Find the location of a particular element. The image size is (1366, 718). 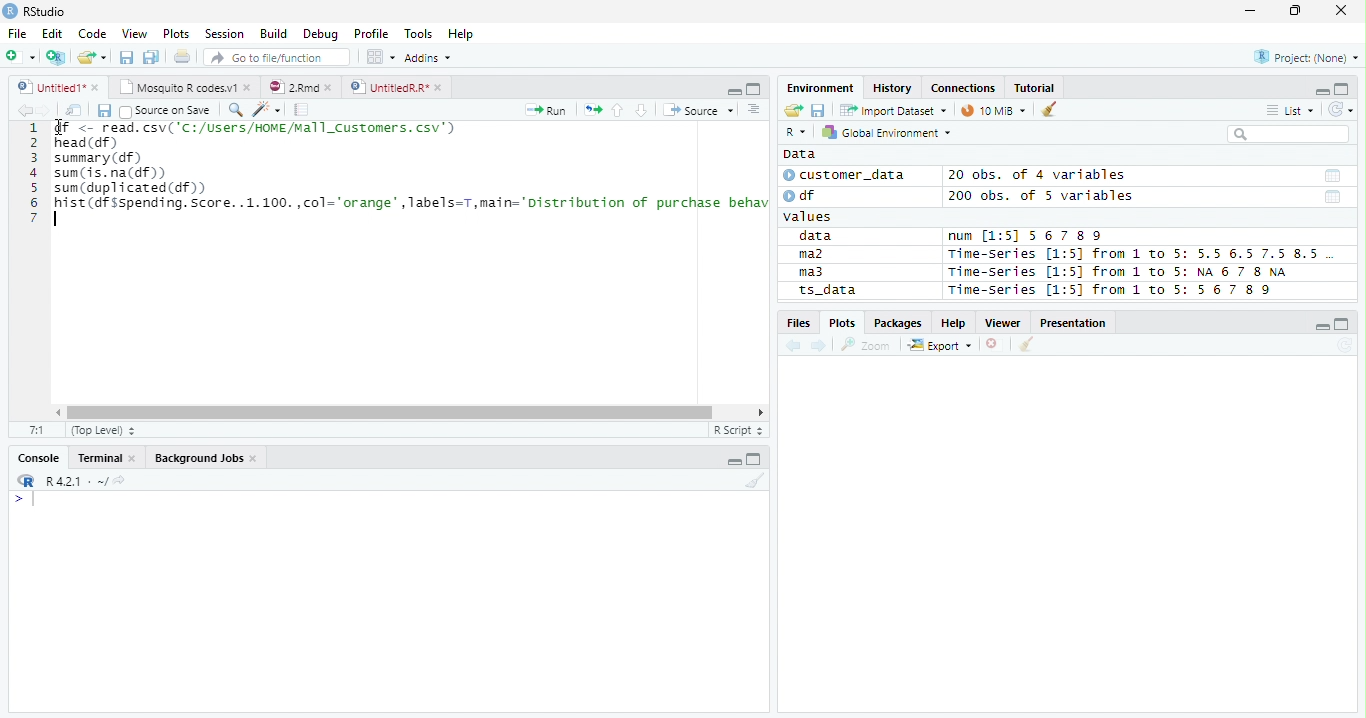

Open folder is located at coordinates (791, 111).